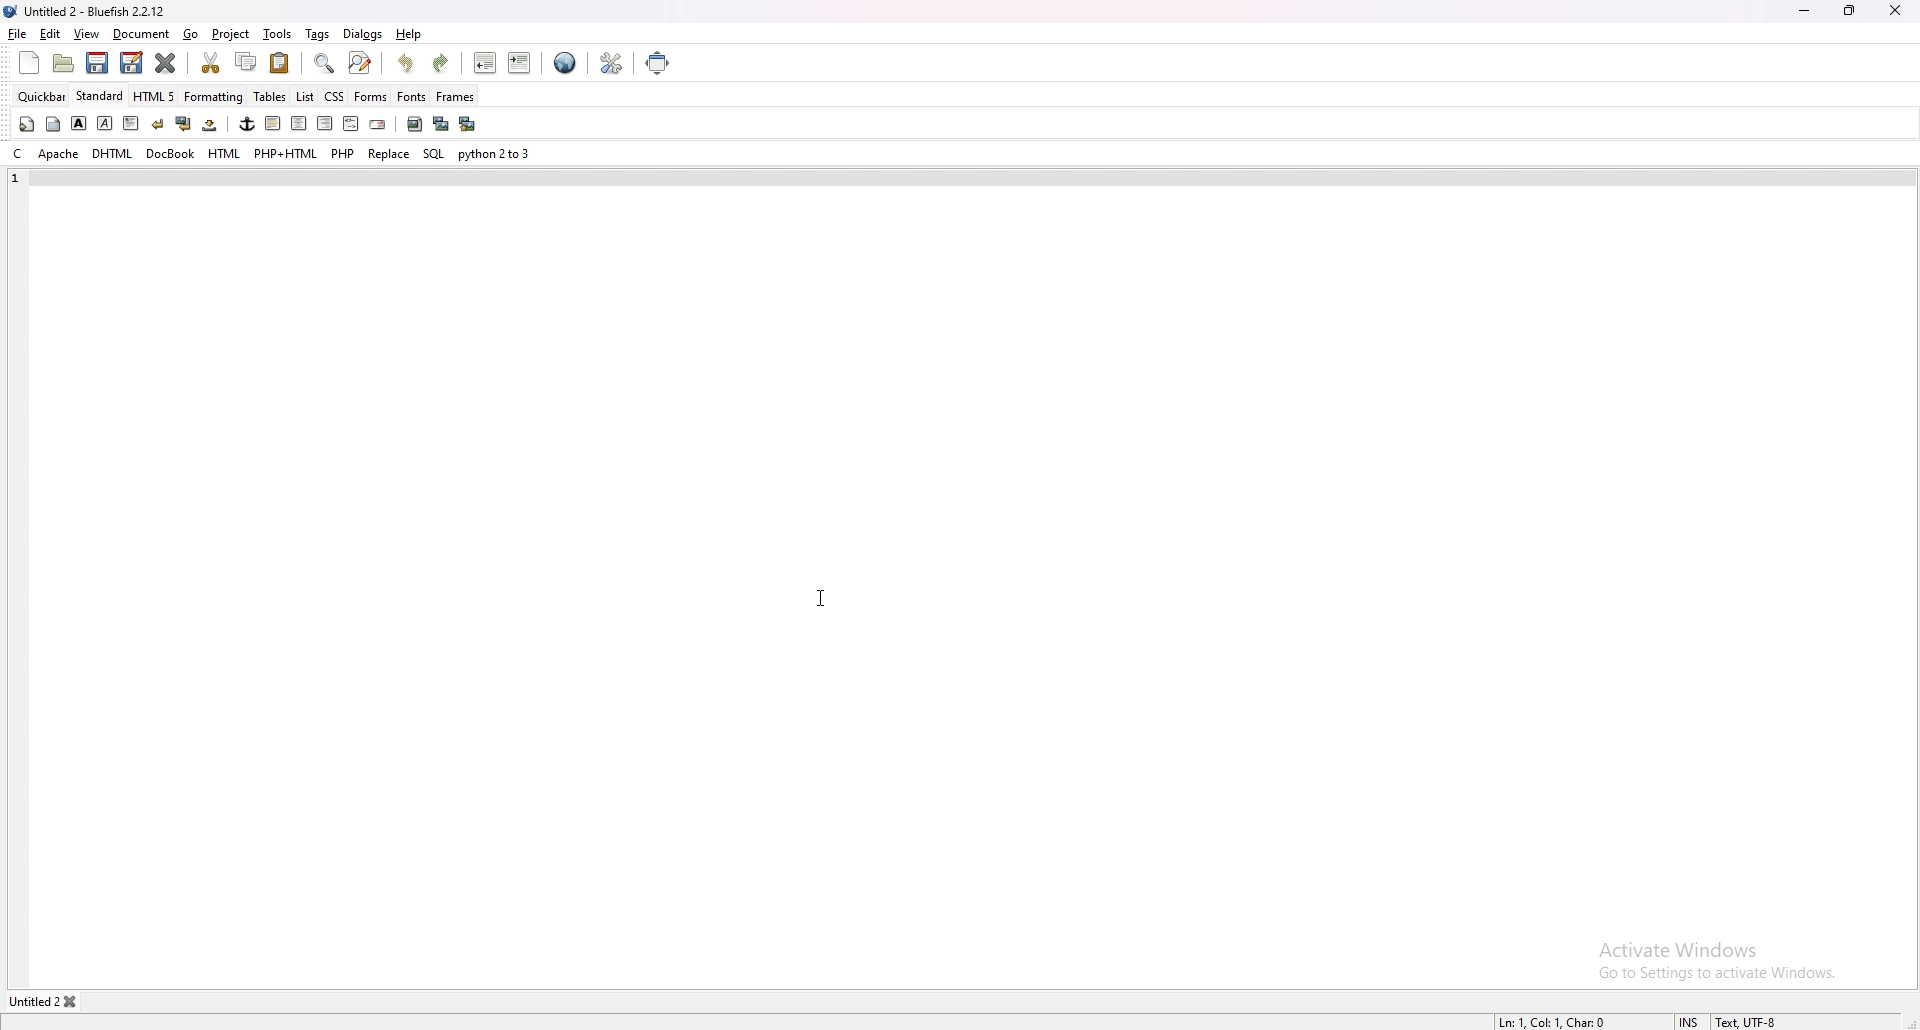  What do you see at coordinates (274, 123) in the screenshot?
I see `left justify` at bounding box center [274, 123].